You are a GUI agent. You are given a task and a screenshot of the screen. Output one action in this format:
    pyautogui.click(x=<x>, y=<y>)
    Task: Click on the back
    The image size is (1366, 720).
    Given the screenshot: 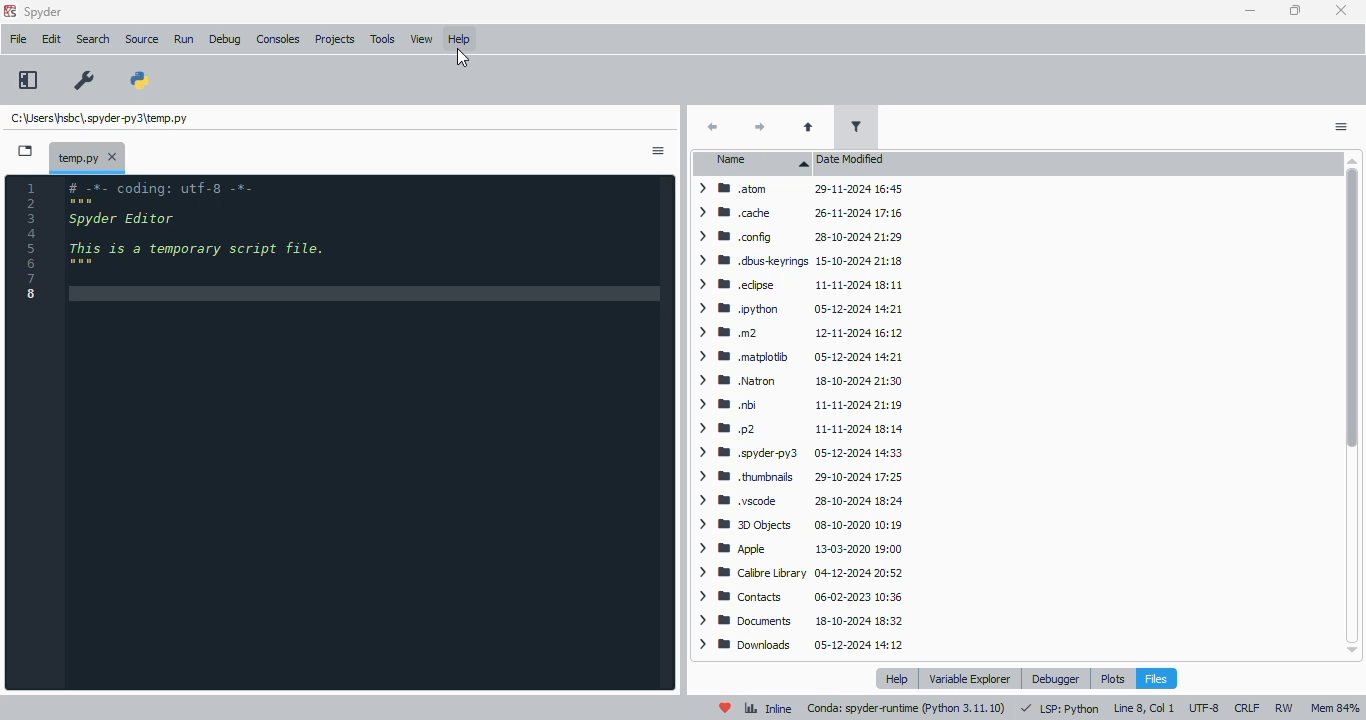 What is the action you would take?
    pyautogui.click(x=713, y=127)
    